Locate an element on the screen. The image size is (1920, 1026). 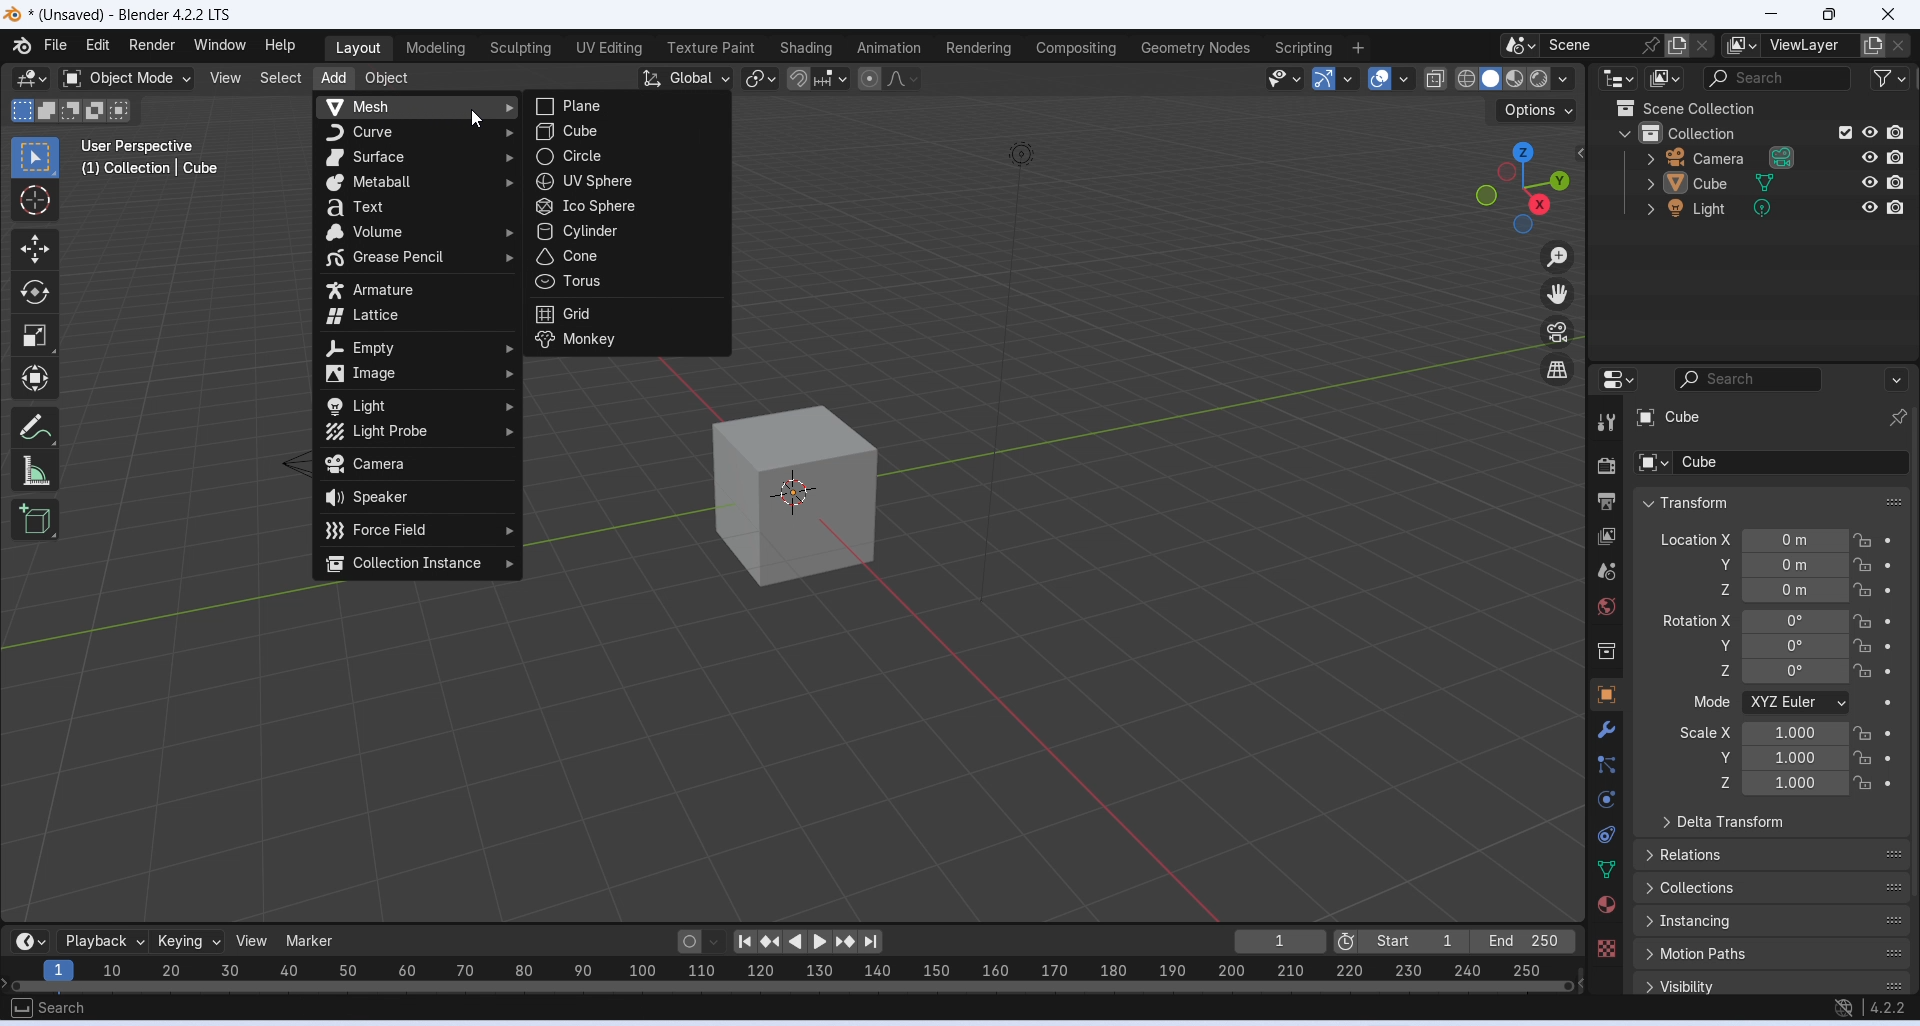
modifier is located at coordinates (1606, 729).